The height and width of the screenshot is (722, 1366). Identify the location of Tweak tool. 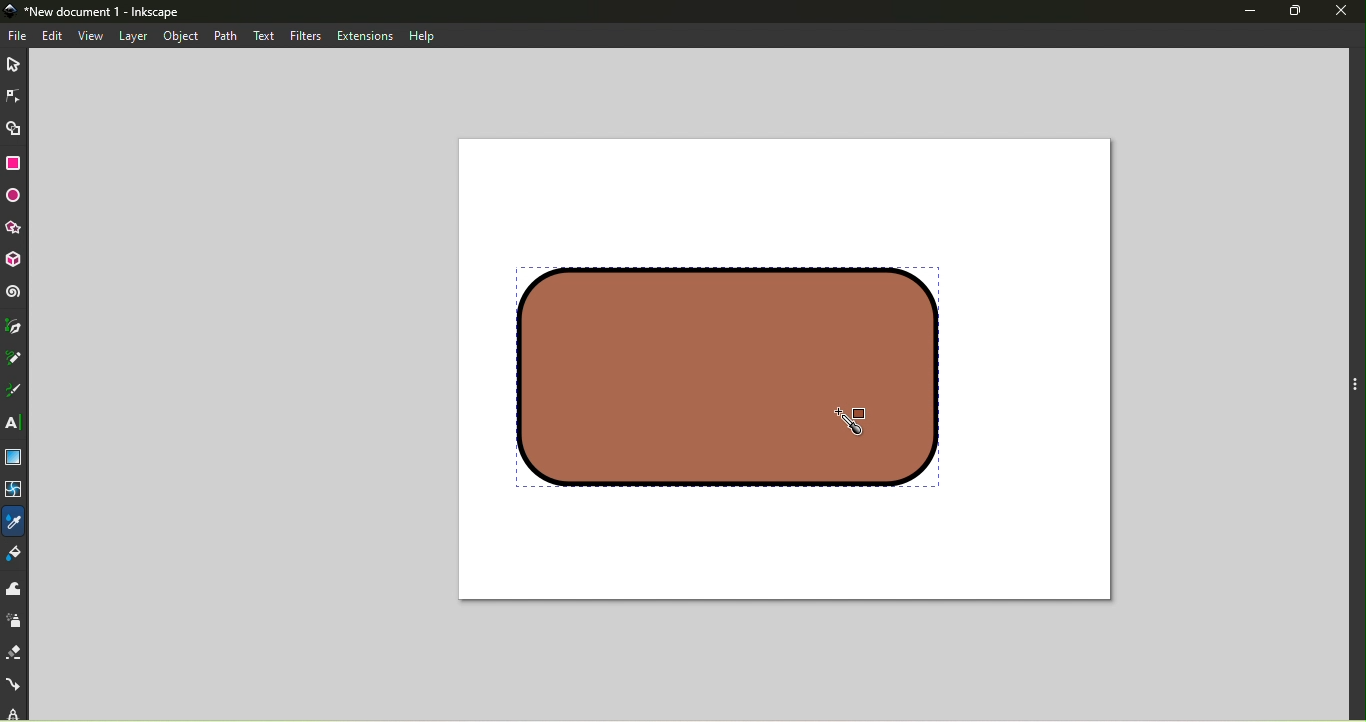
(13, 589).